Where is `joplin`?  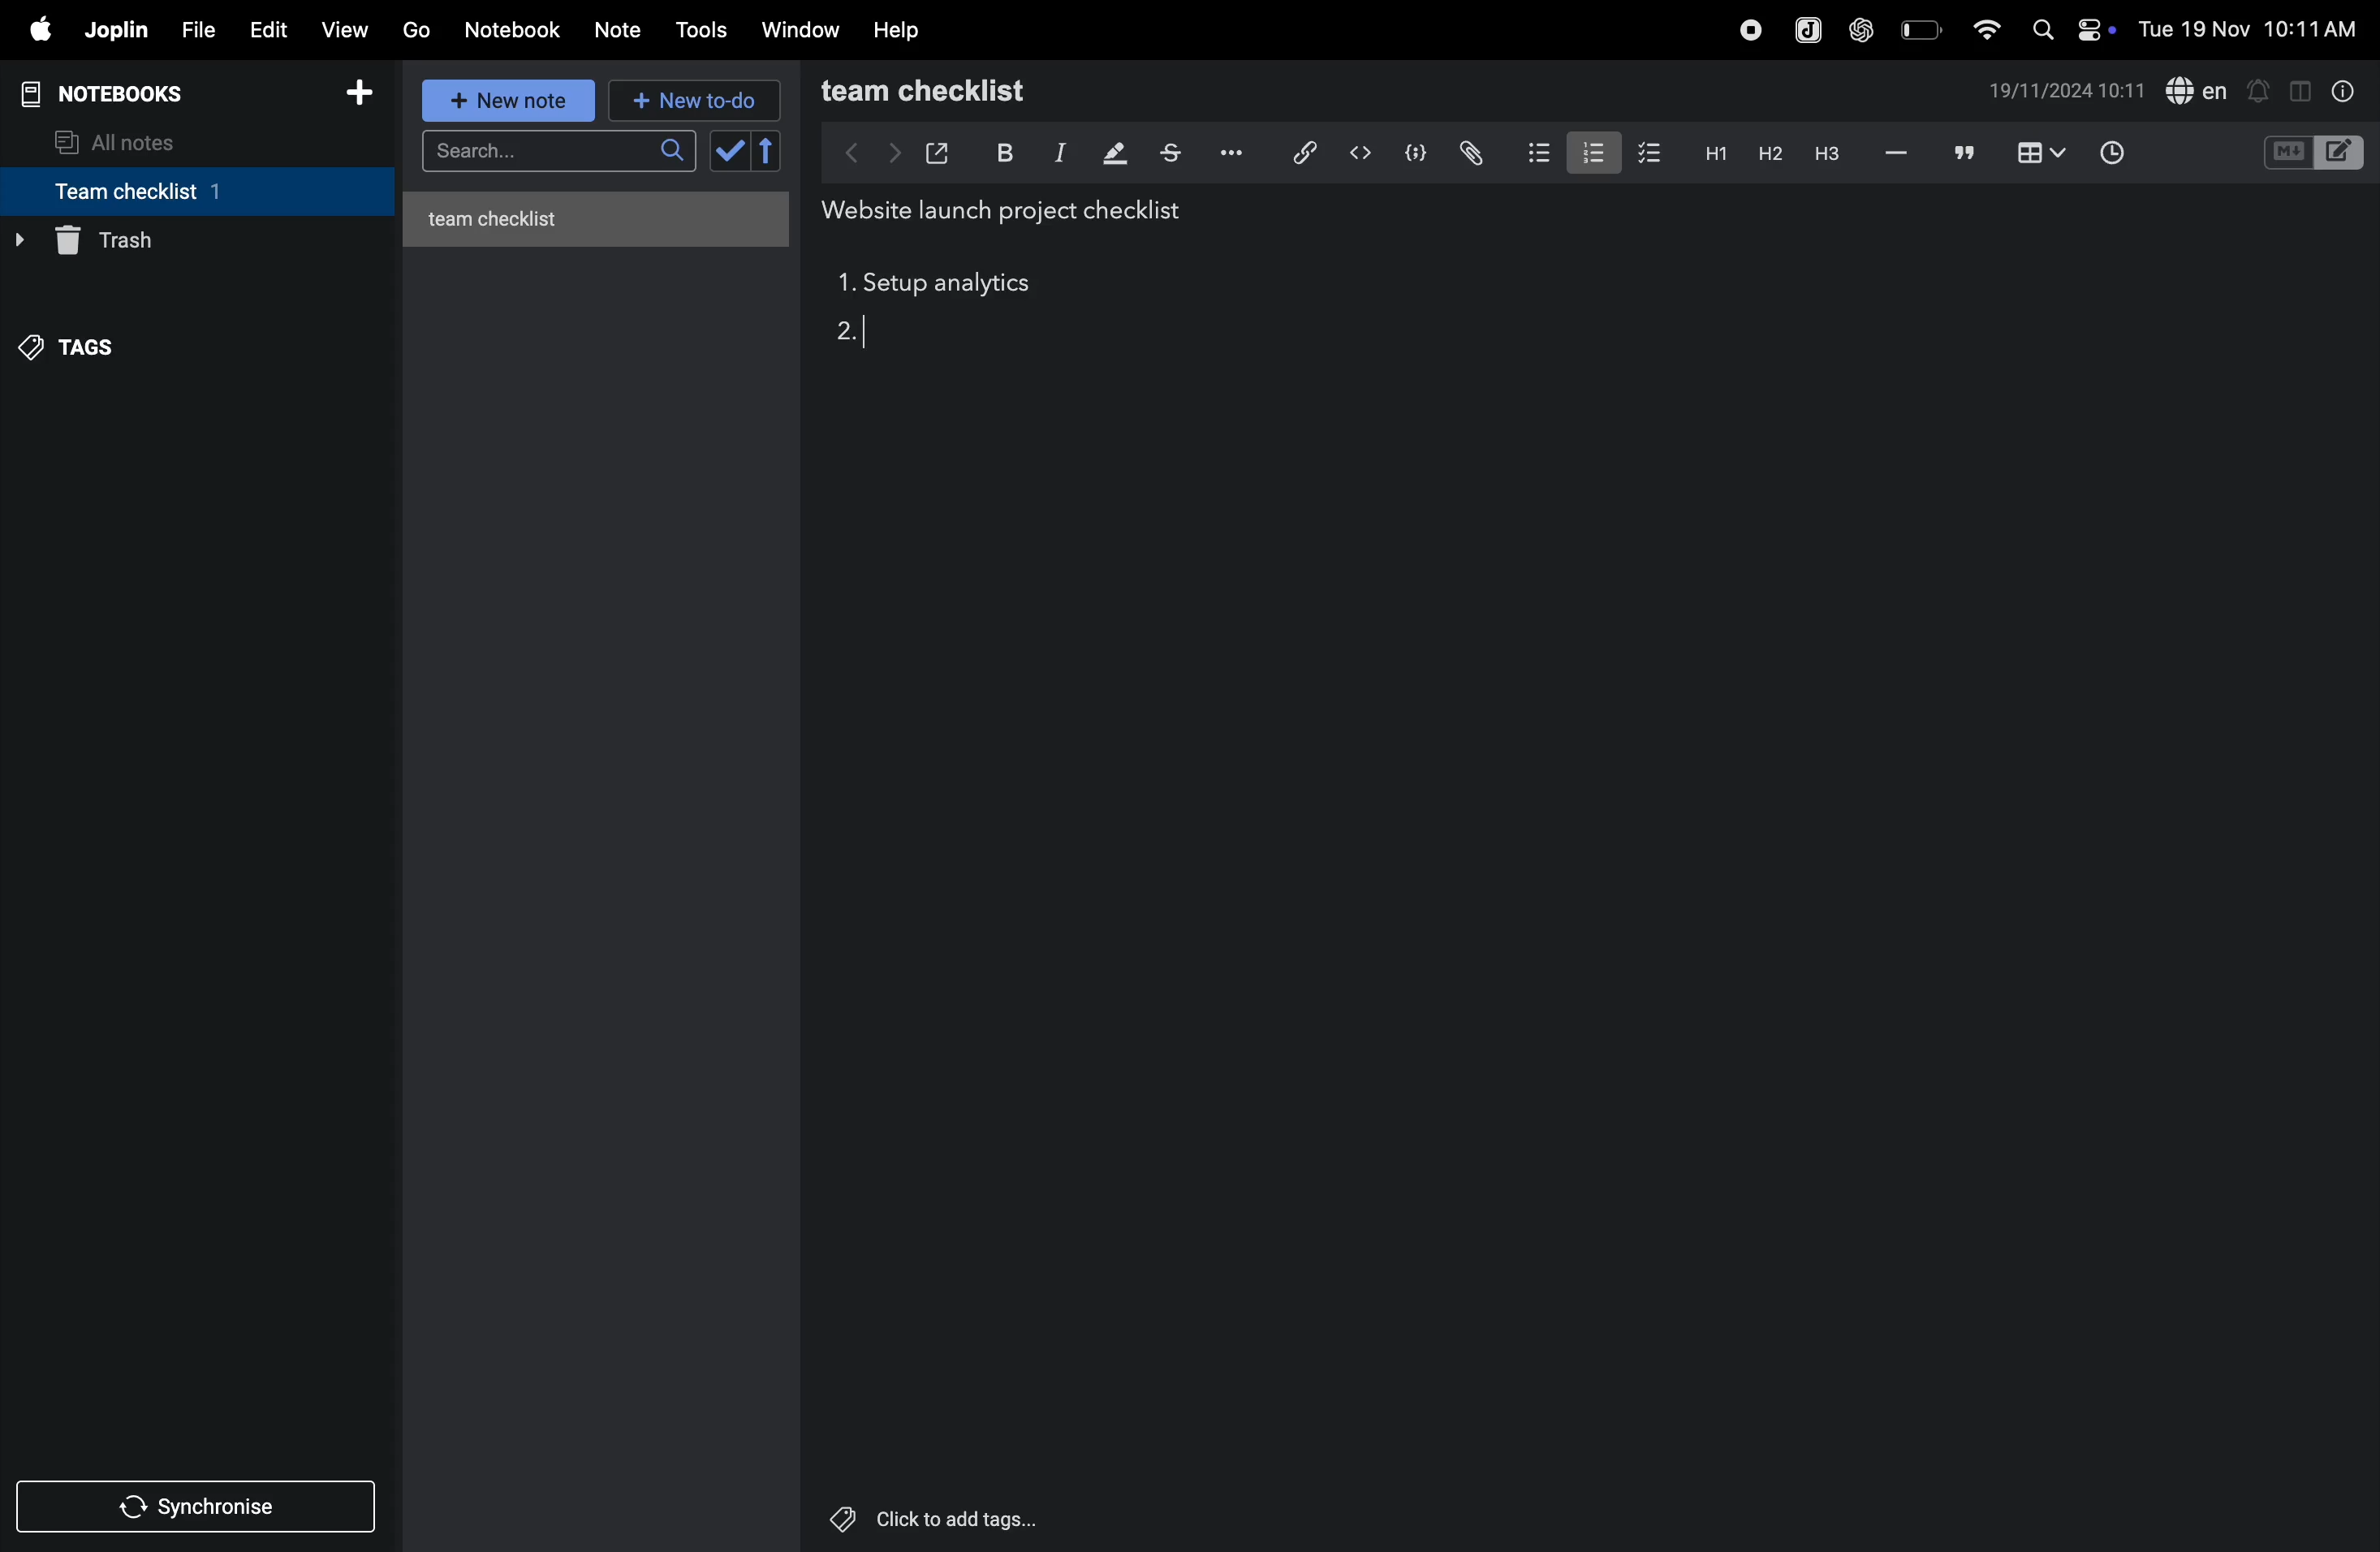 joplin is located at coordinates (118, 31).